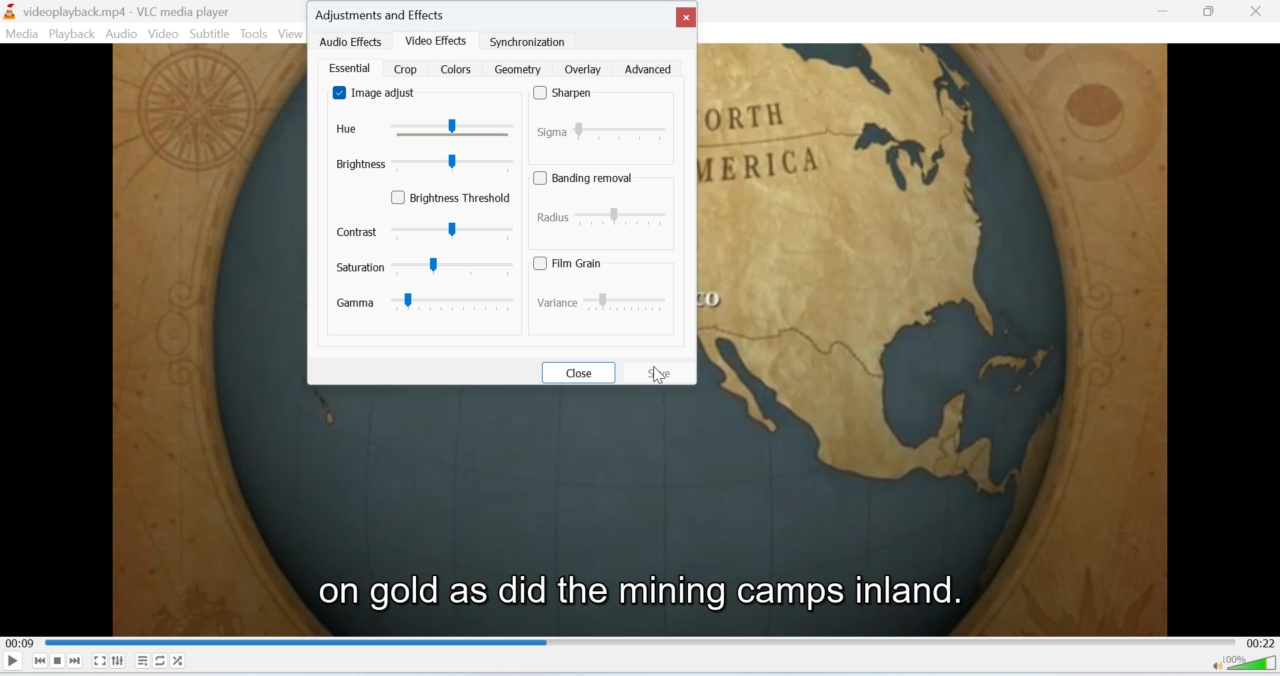 The width and height of the screenshot is (1280, 676). I want to click on essential, so click(349, 68).